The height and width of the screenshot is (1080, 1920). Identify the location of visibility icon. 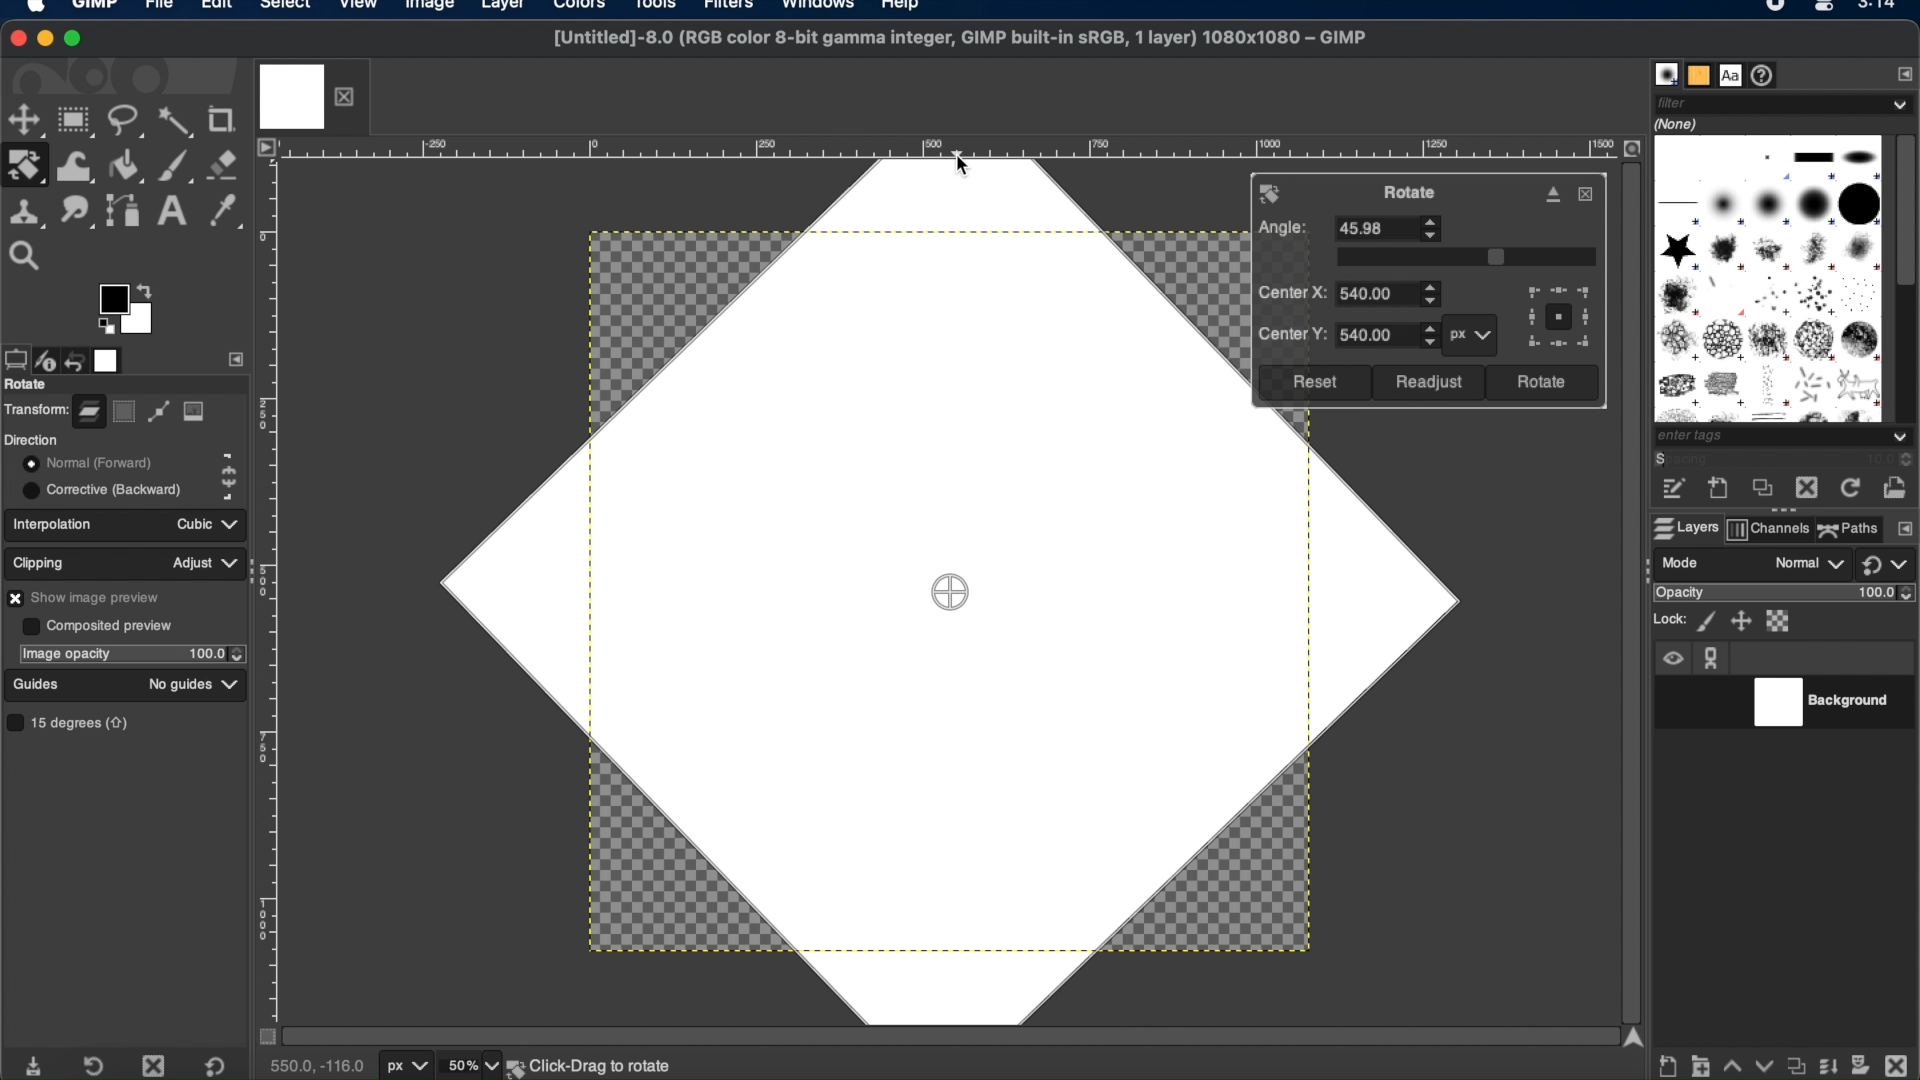
(1672, 660).